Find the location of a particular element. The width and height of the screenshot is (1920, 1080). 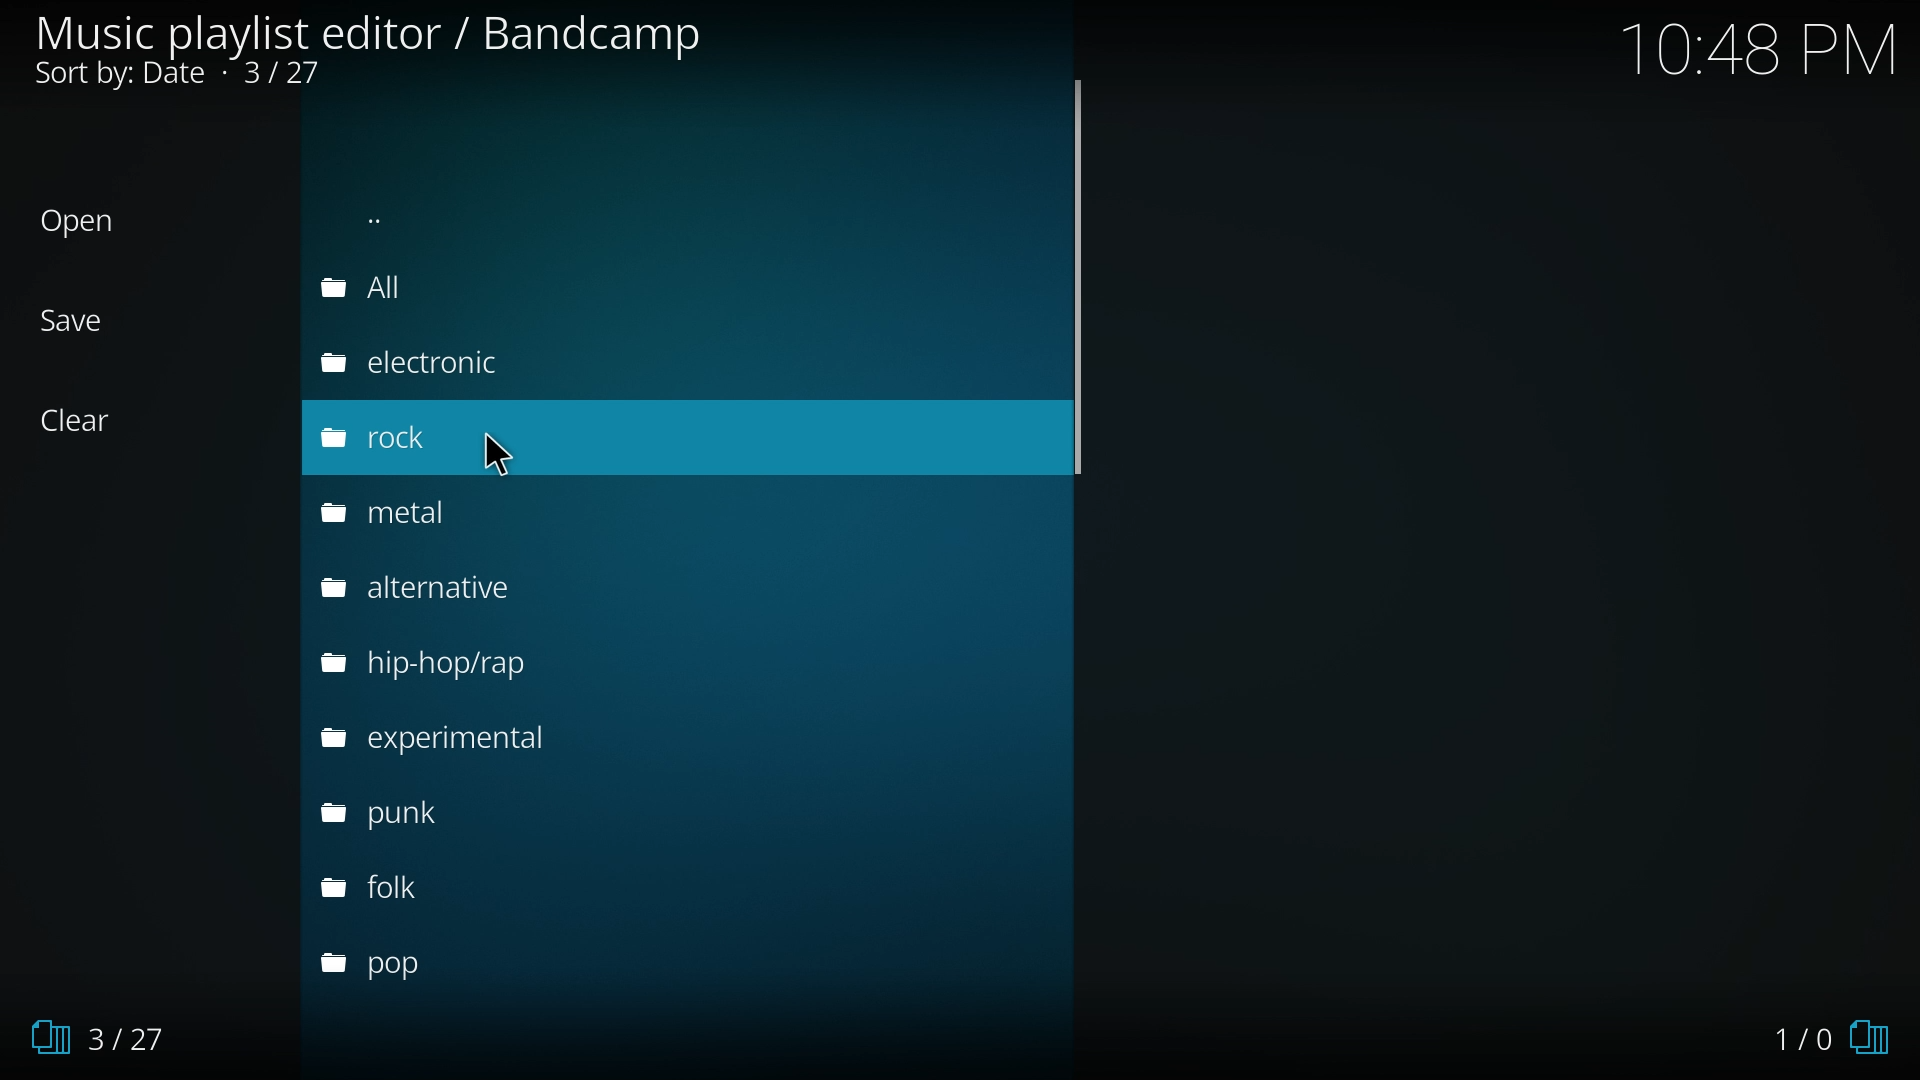

1/0 is located at coordinates (1825, 1032).